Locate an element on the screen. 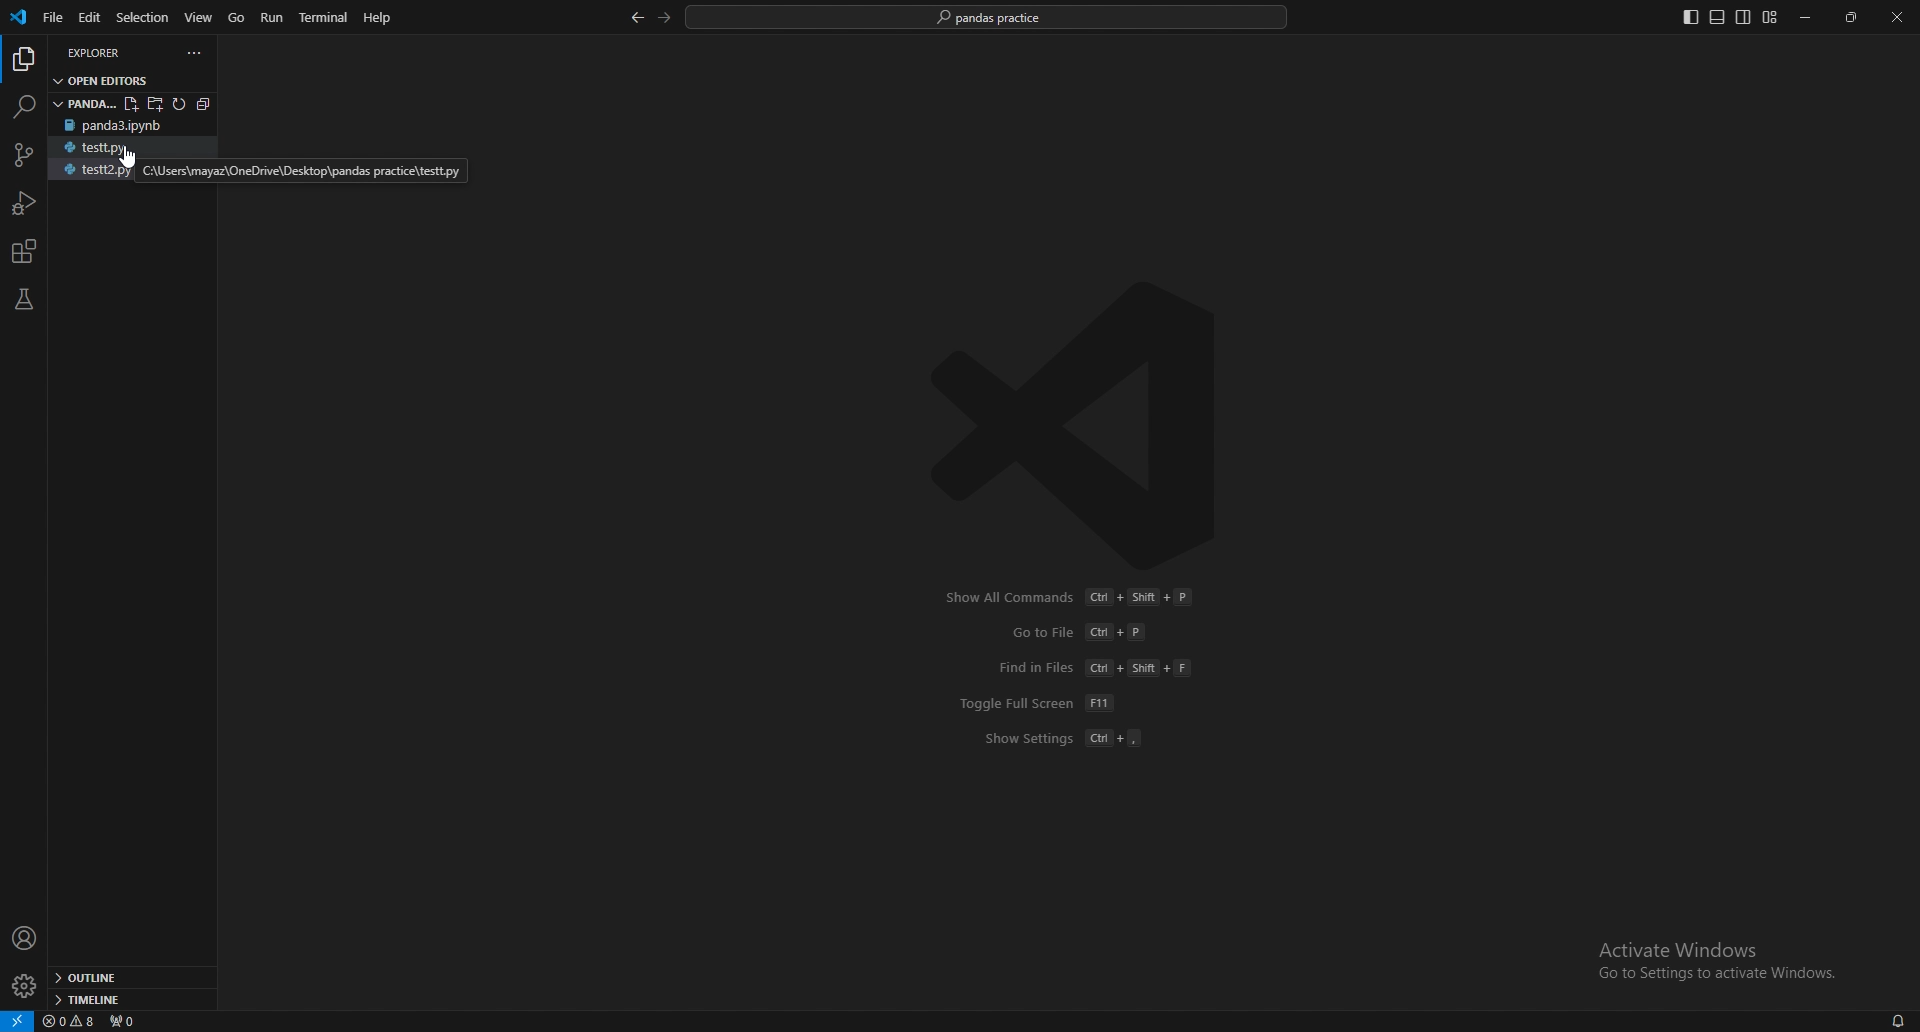  profile is located at coordinates (25, 939).